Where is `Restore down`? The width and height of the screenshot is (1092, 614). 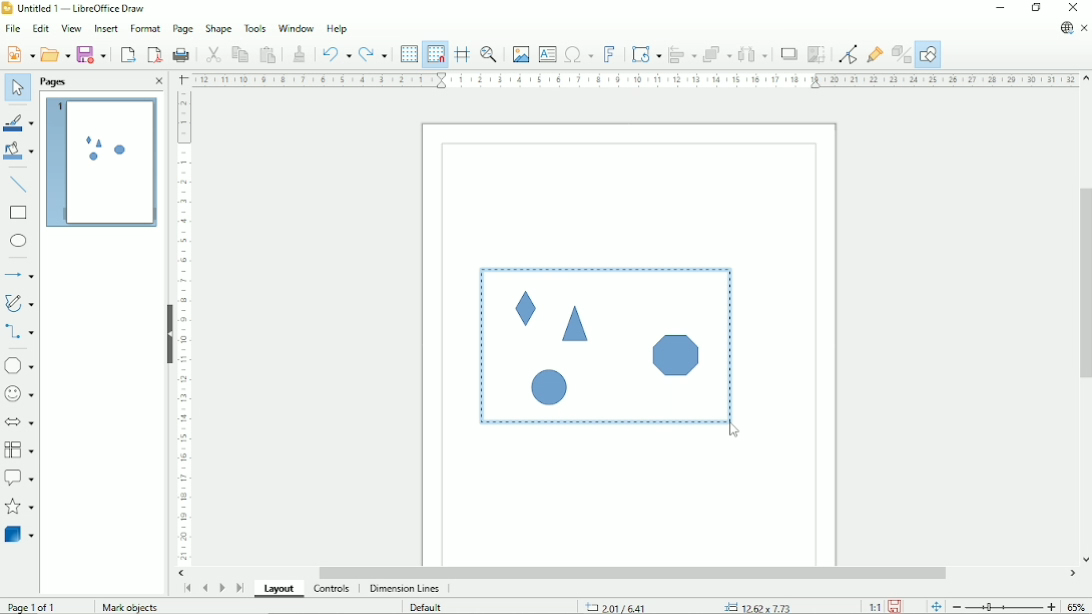
Restore down is located at coordinates (1038, 9).